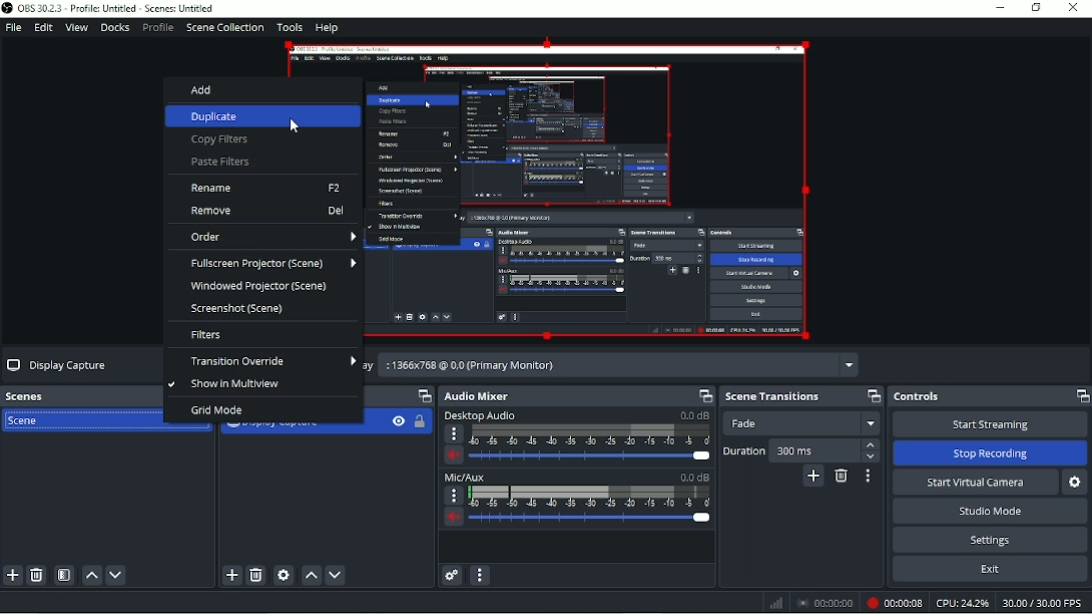  I want to click on Maximize, so click(1081, 395).